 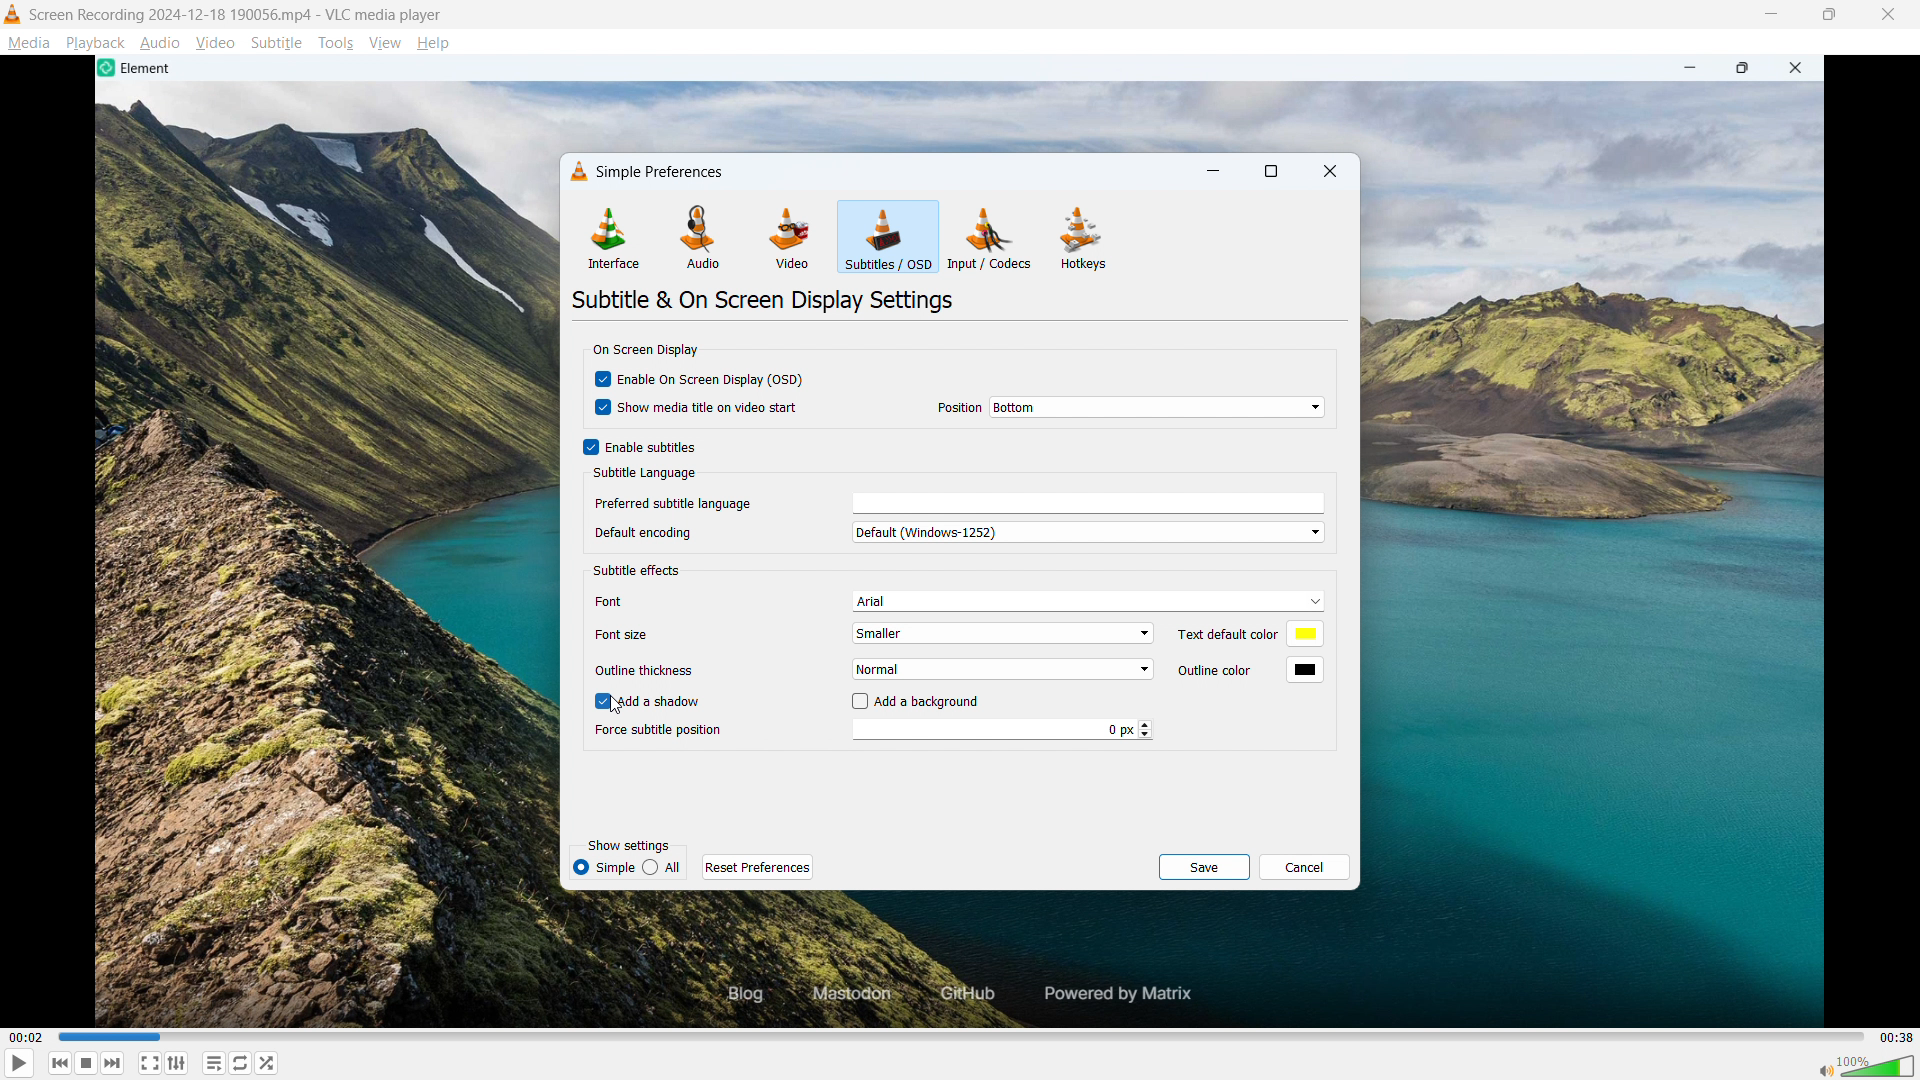 I want to click on Video , so click(x=216, y=44).